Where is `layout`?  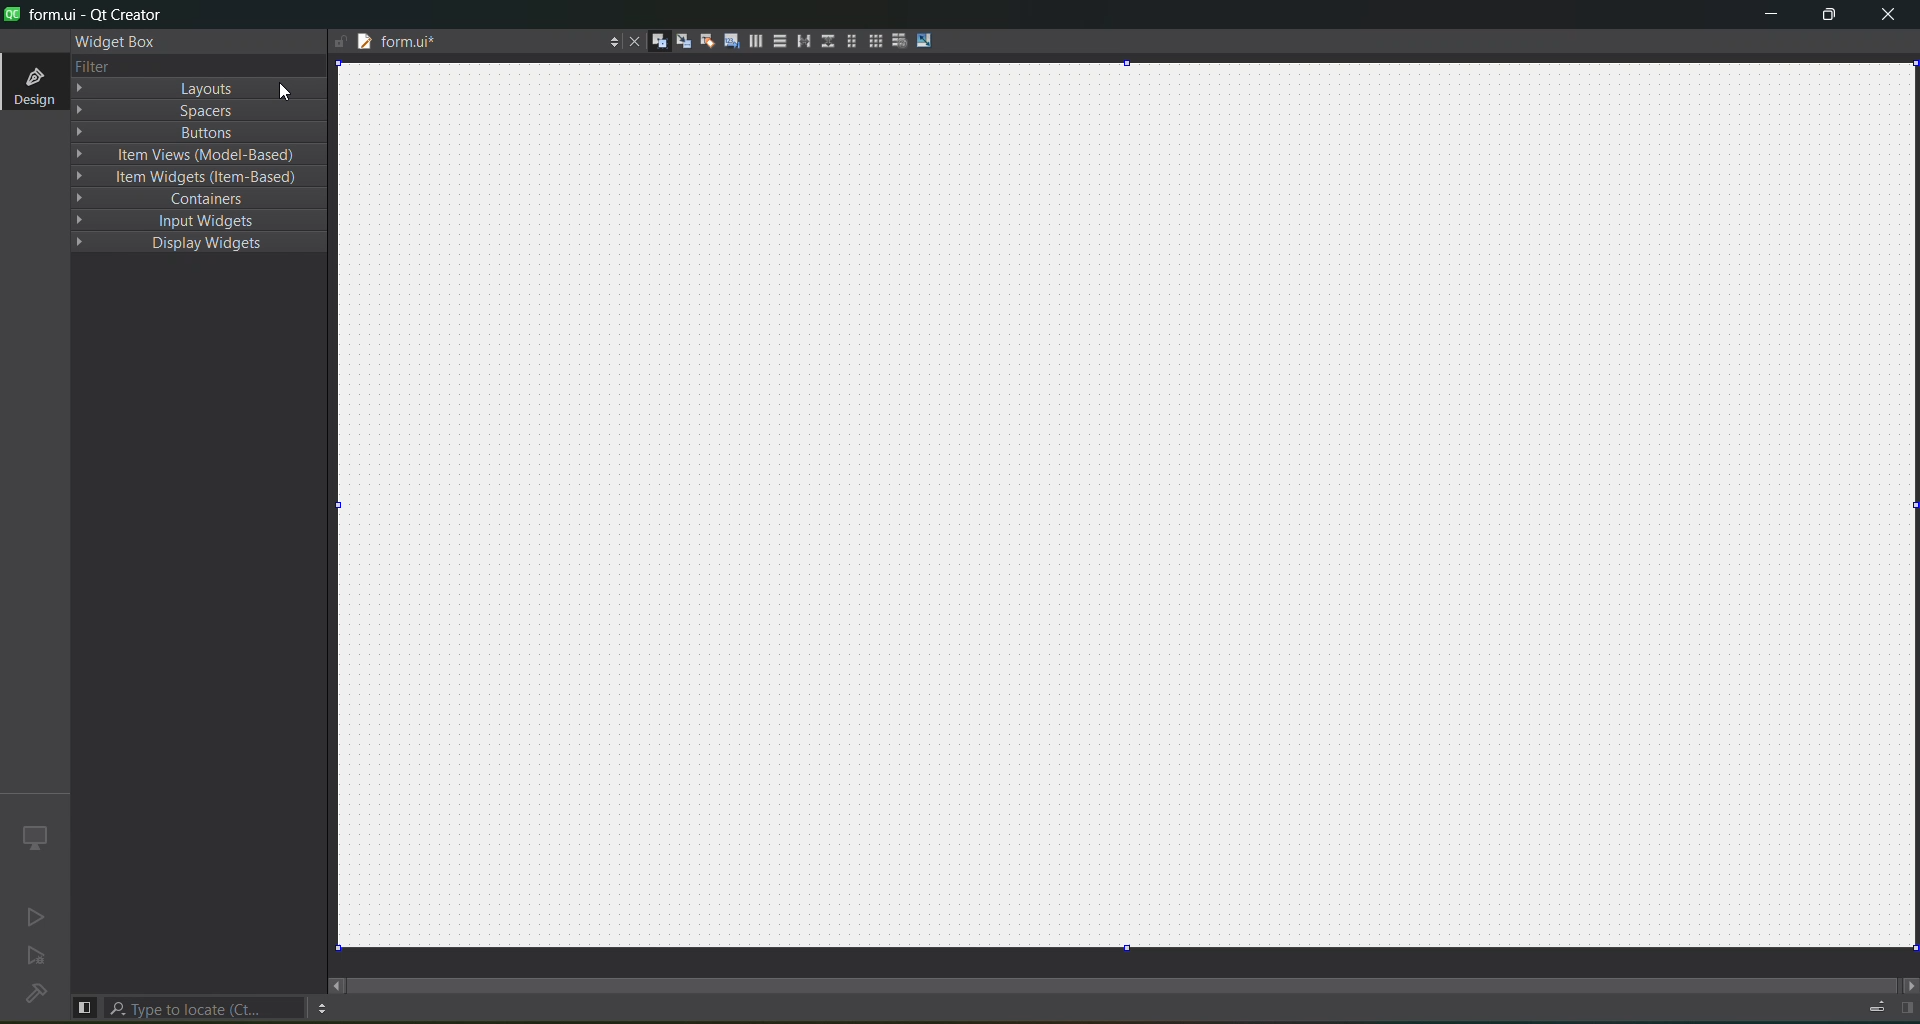
layout is located at coordinates (203, 87).